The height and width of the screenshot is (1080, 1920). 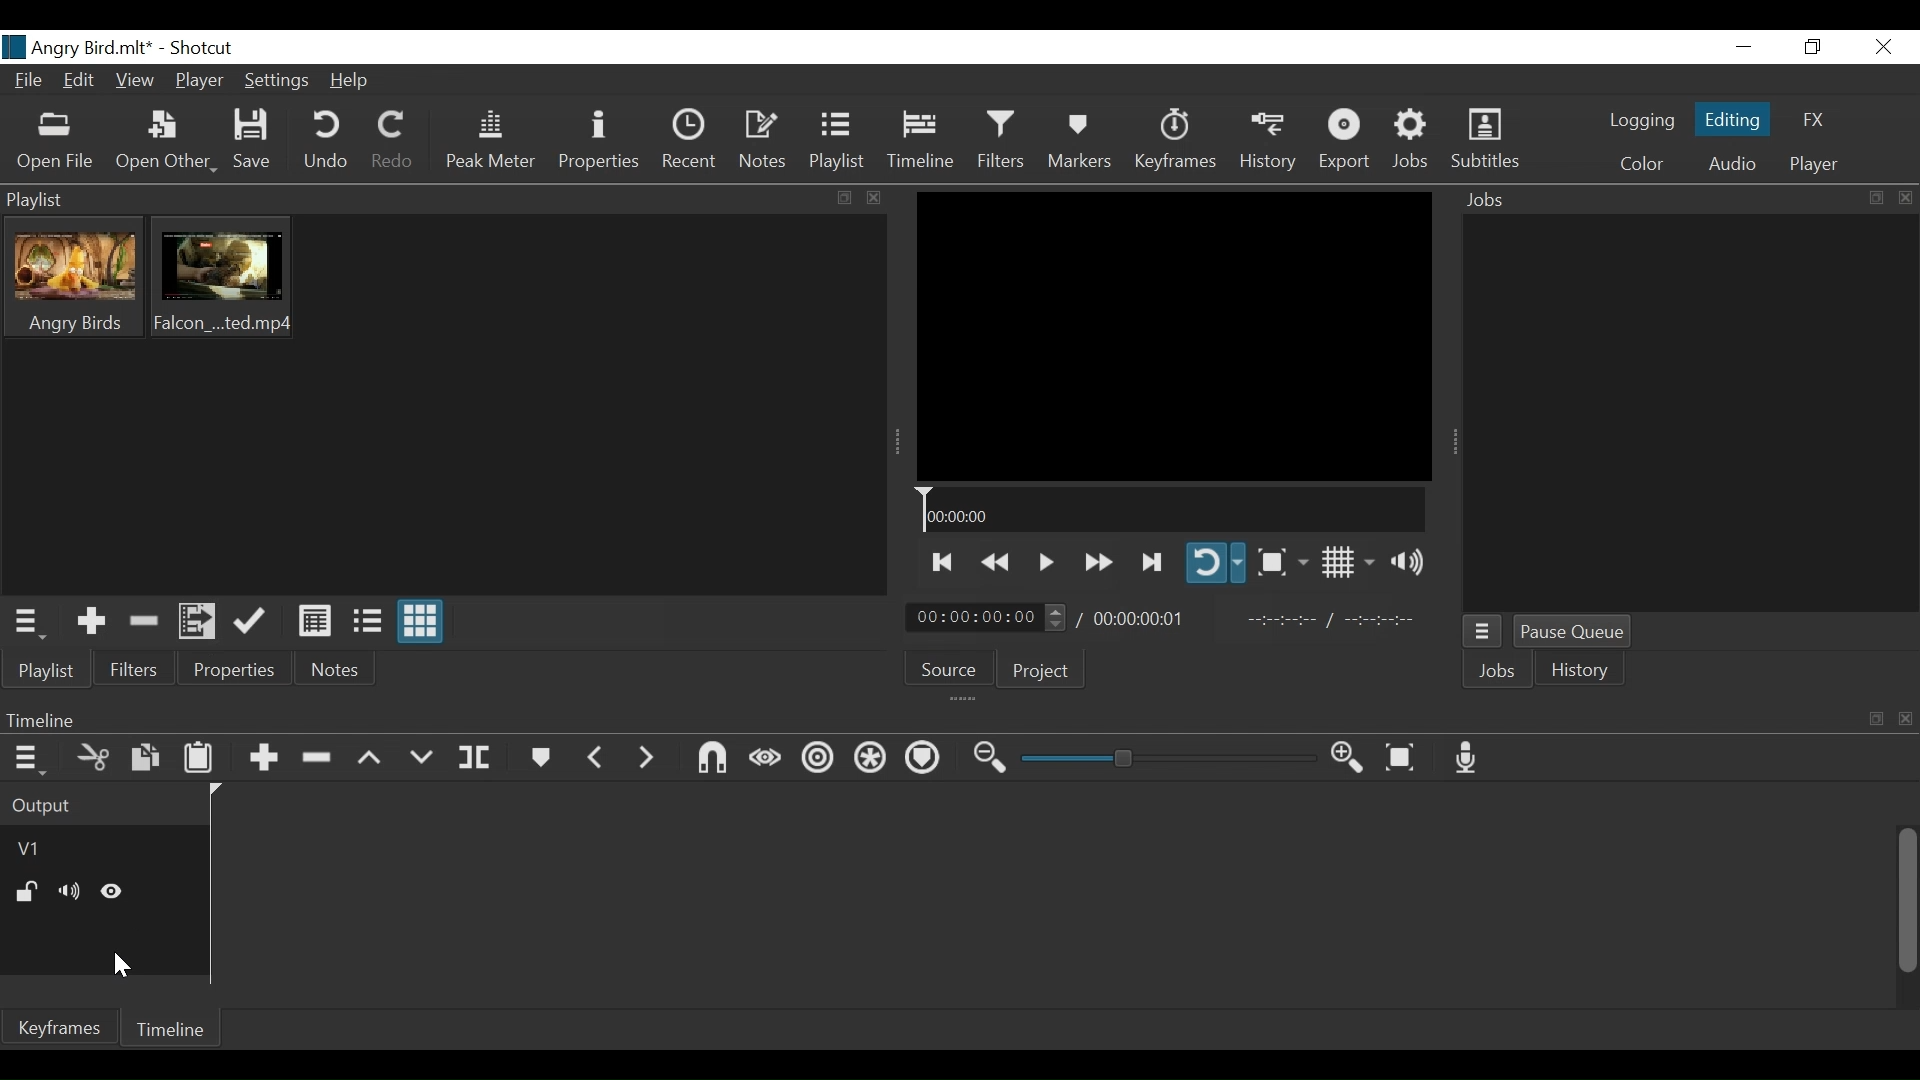 I want to click on Remove cut, so click(x=143, y=620).